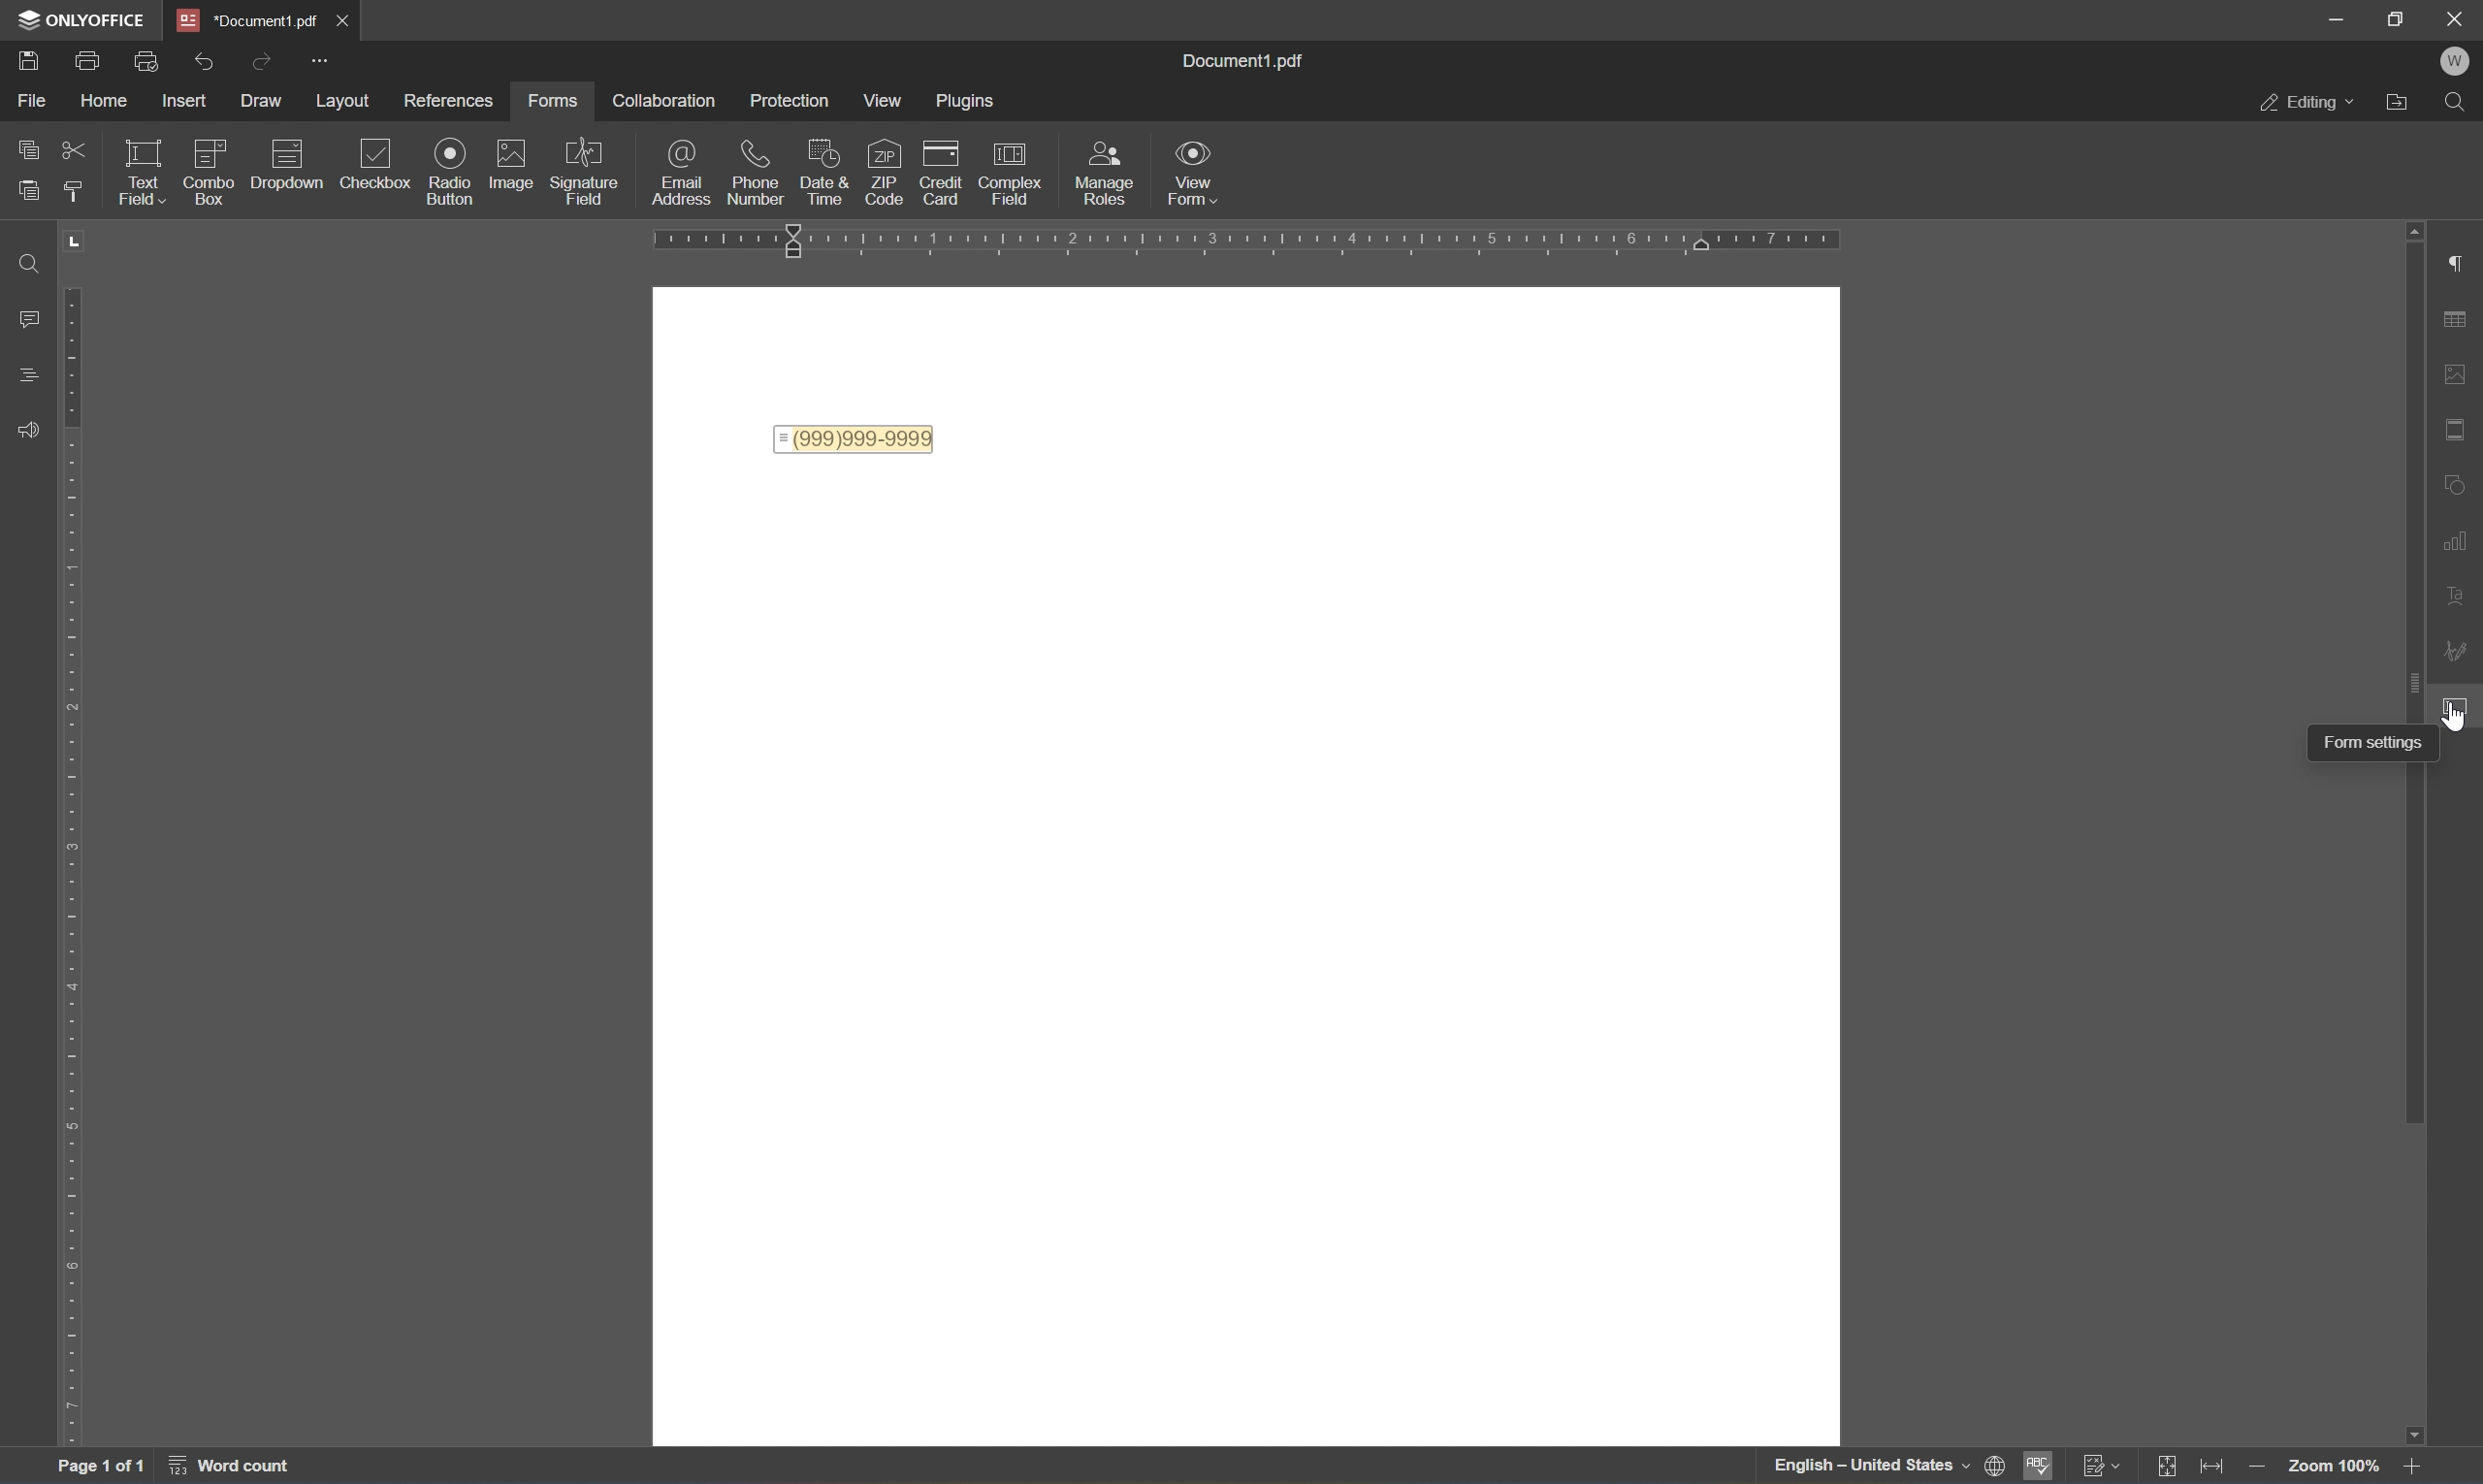 This screenshot has height=1484, width=2483. Describe the element at coordinates (2454, 259) in the screenshot. I see `paragraph settings` at that location.